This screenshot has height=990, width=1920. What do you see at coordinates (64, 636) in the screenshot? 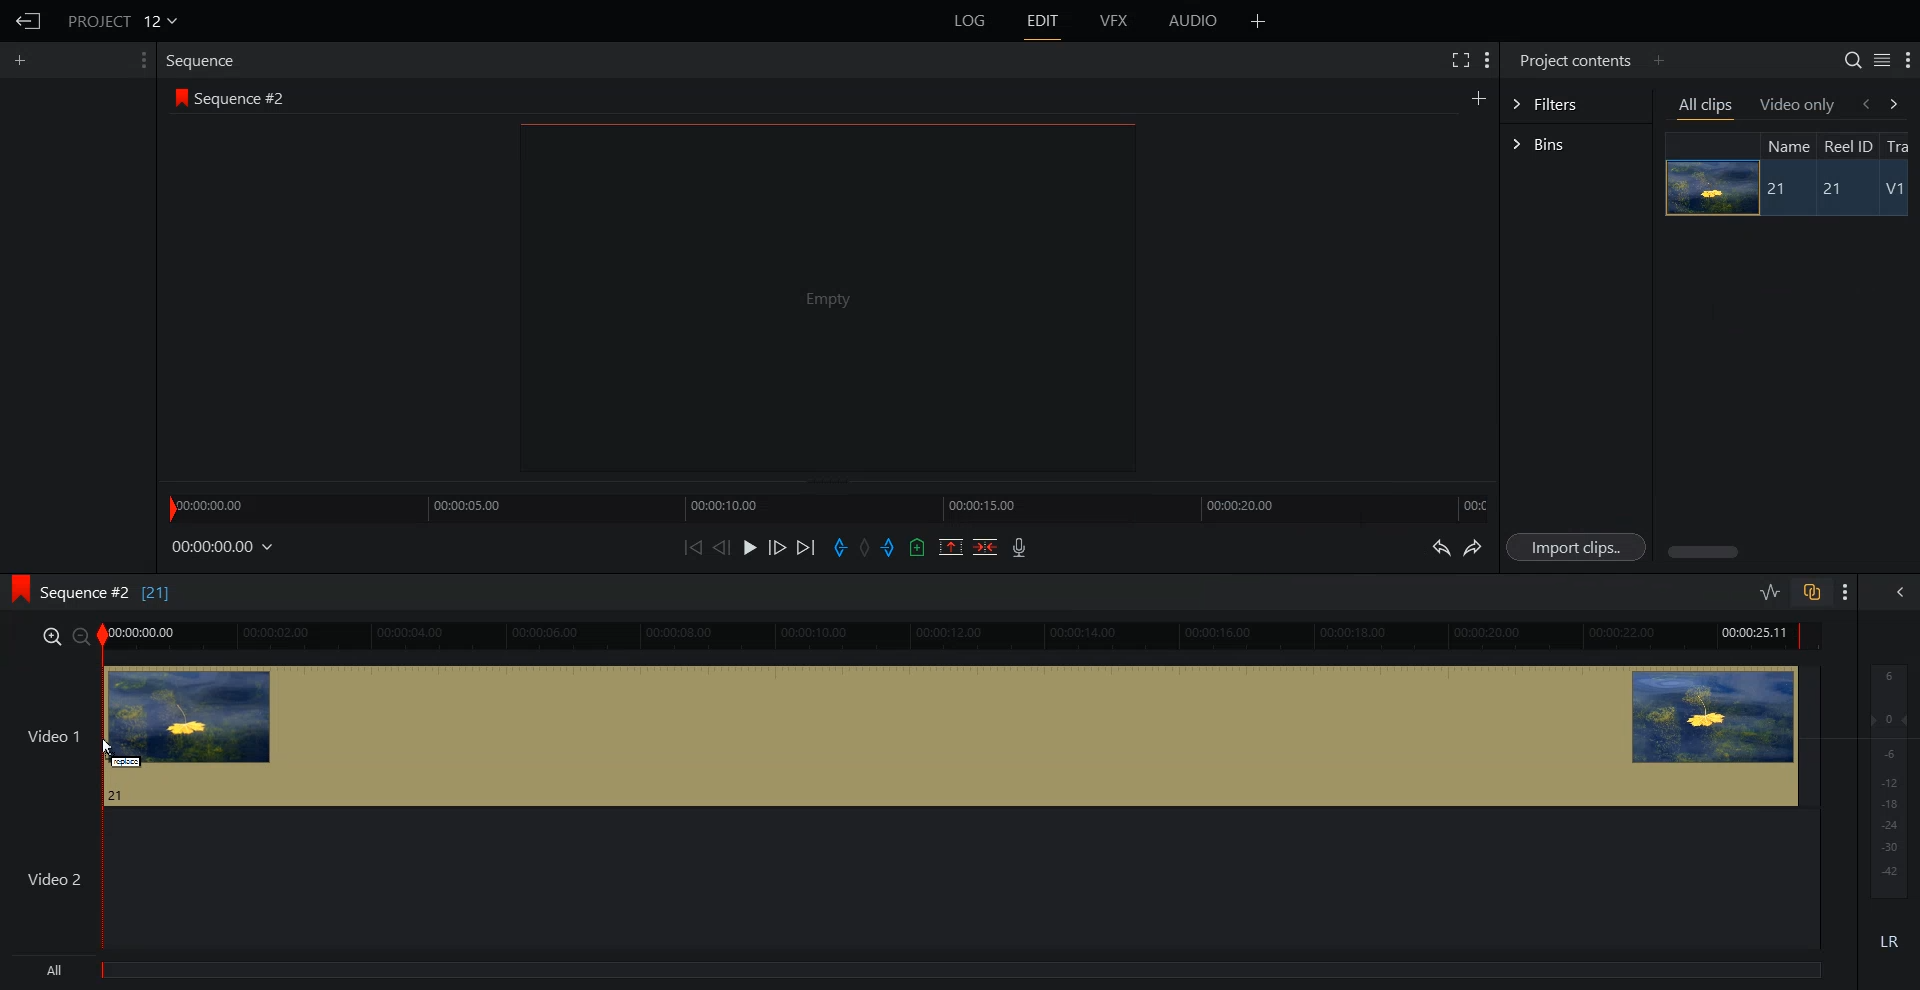
I see `Zoom in and Out` at bounding box center [64, 636].